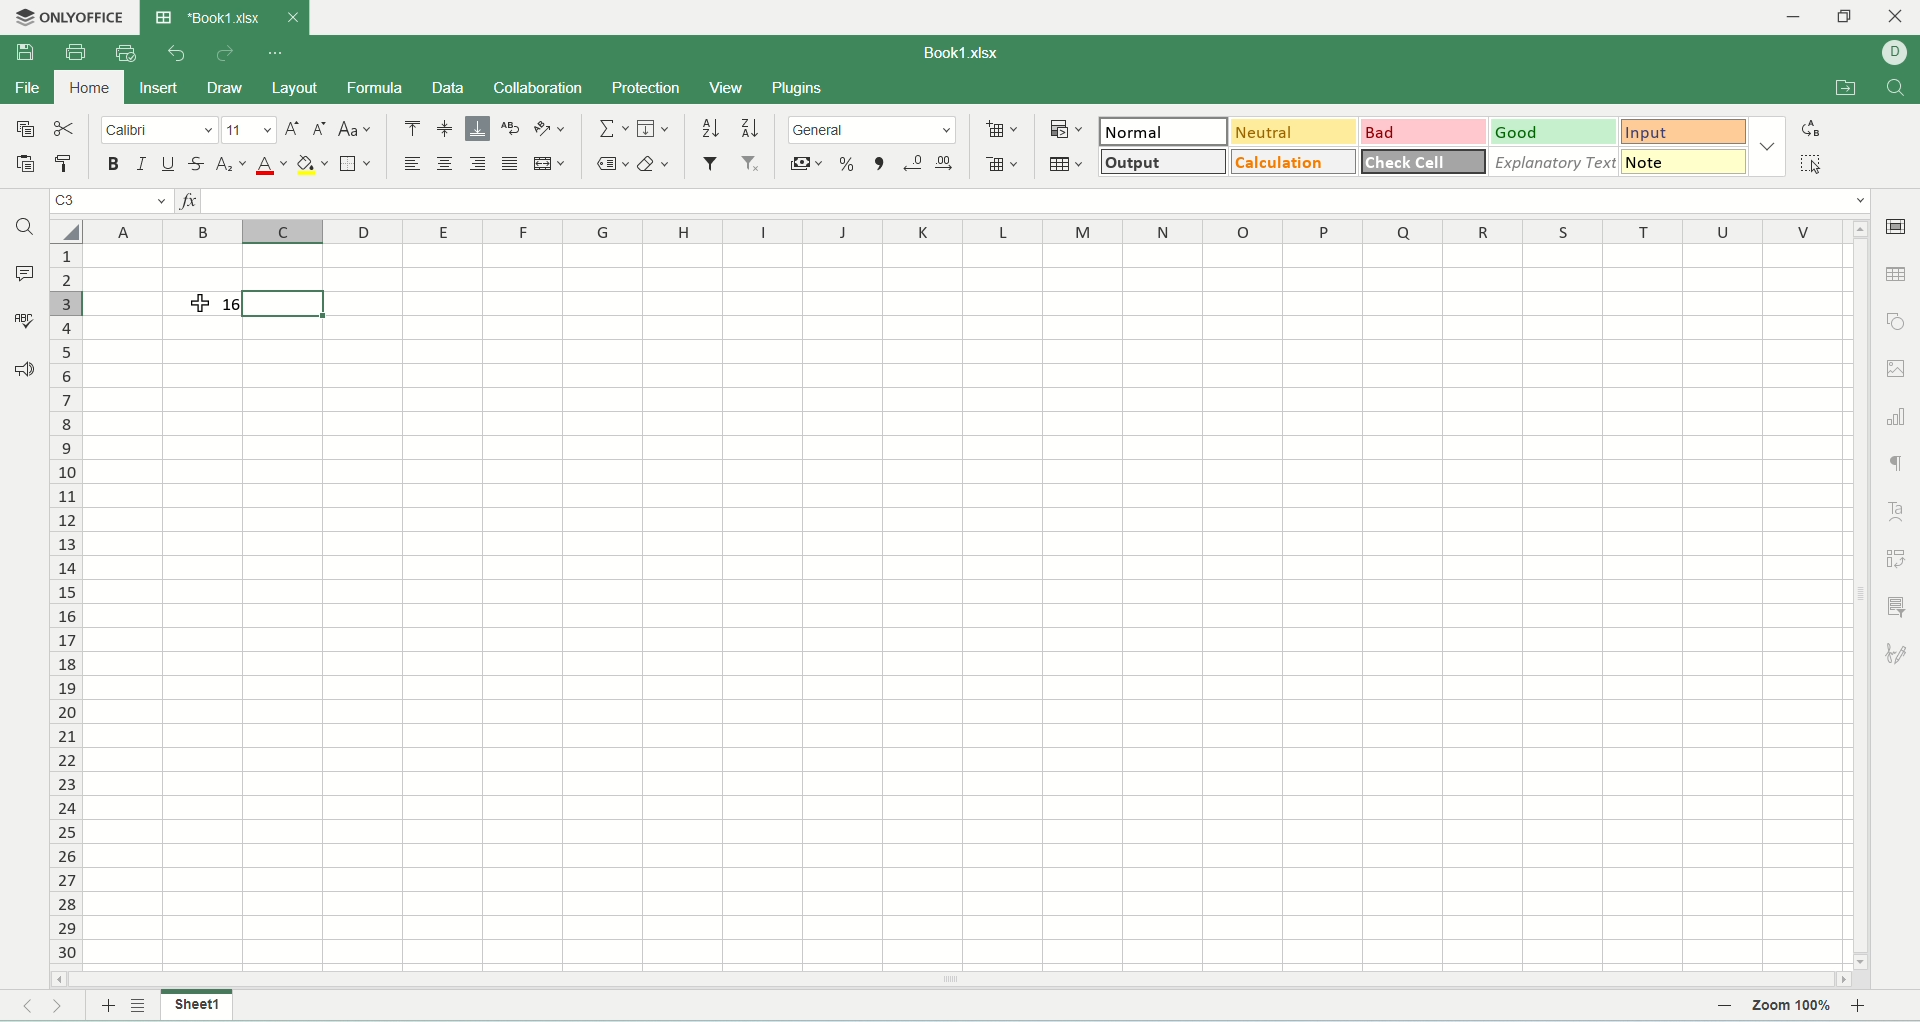  I want to click on align bottom, so click(476, 130).